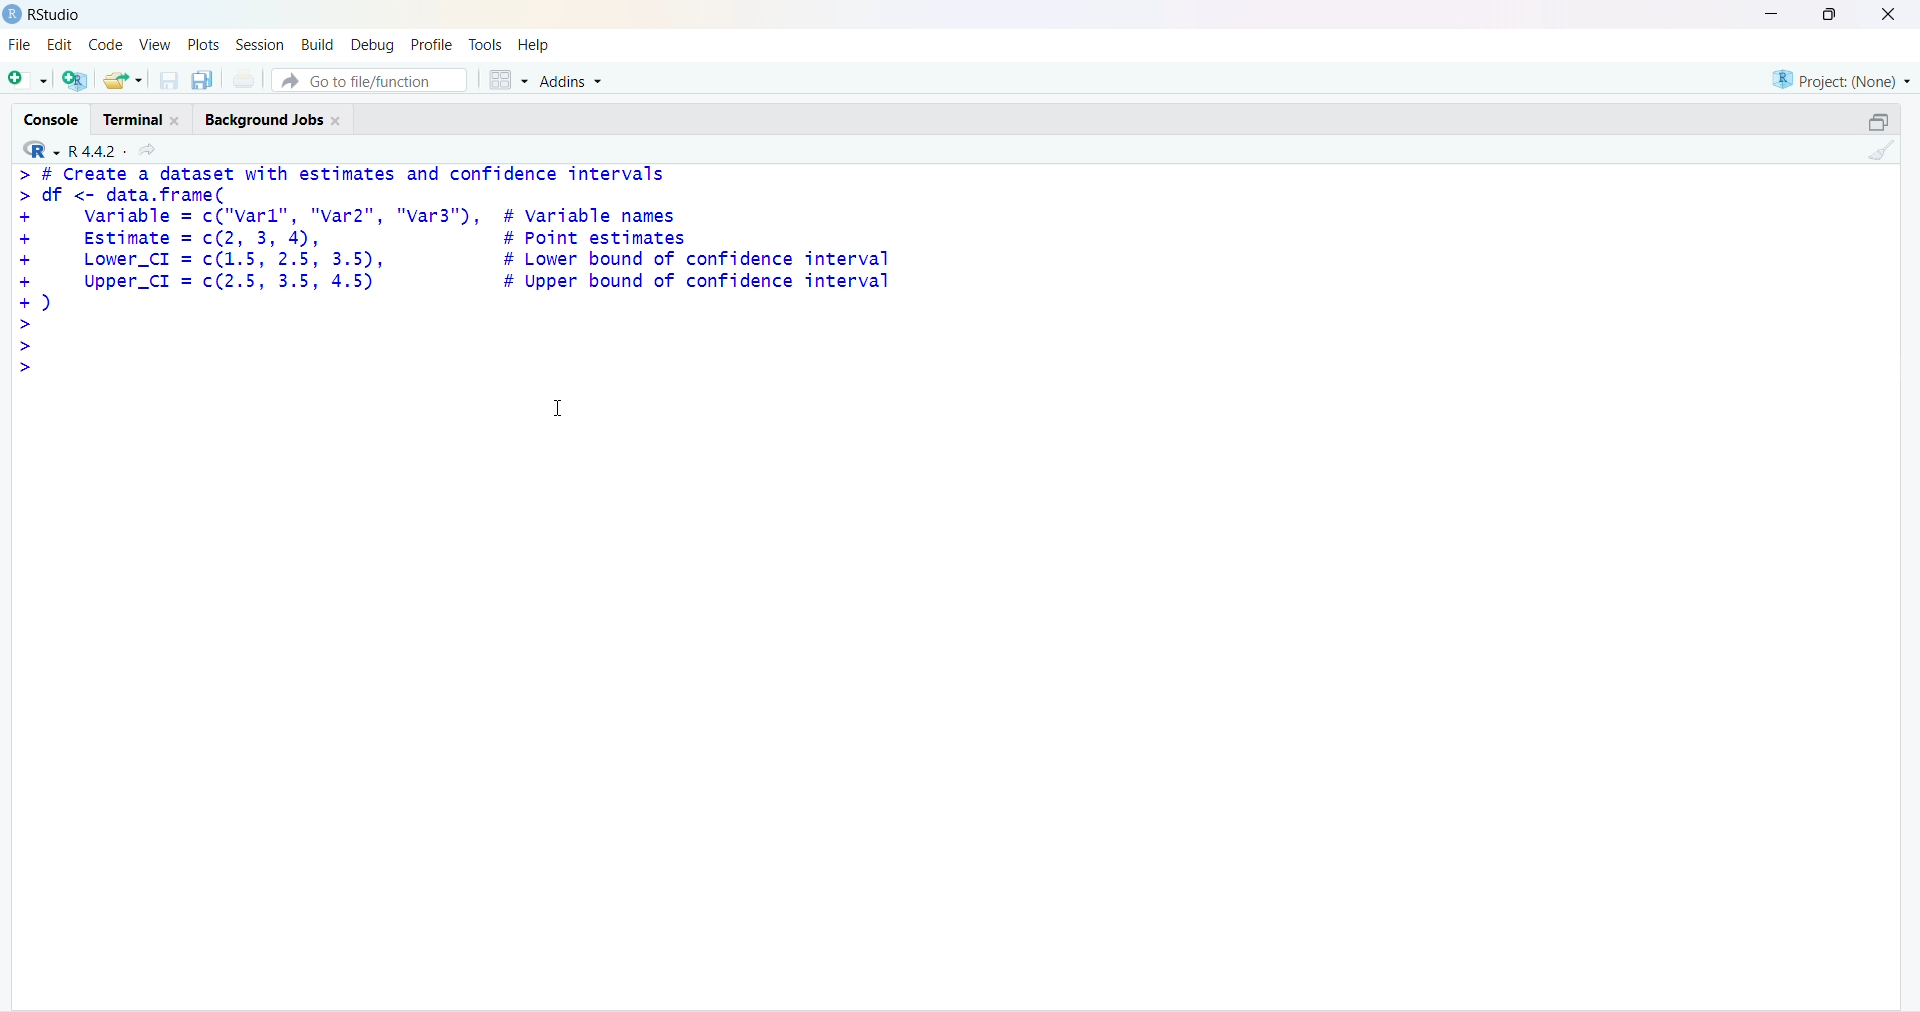 The image size is (1920, 1012). What do you see at coordinates (104, 44) in the screenshot?
I see `Code` at bounding box center [104, 44].